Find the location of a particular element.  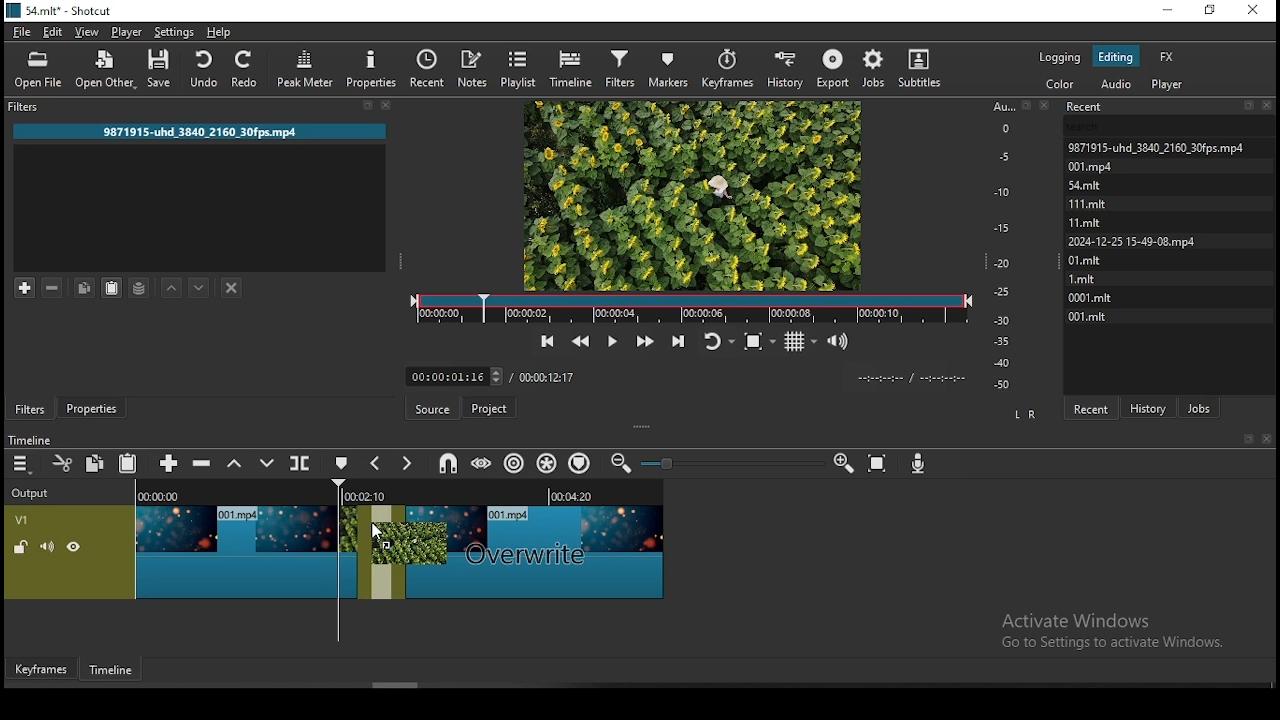

logging is located at coordinates (1059, 57).